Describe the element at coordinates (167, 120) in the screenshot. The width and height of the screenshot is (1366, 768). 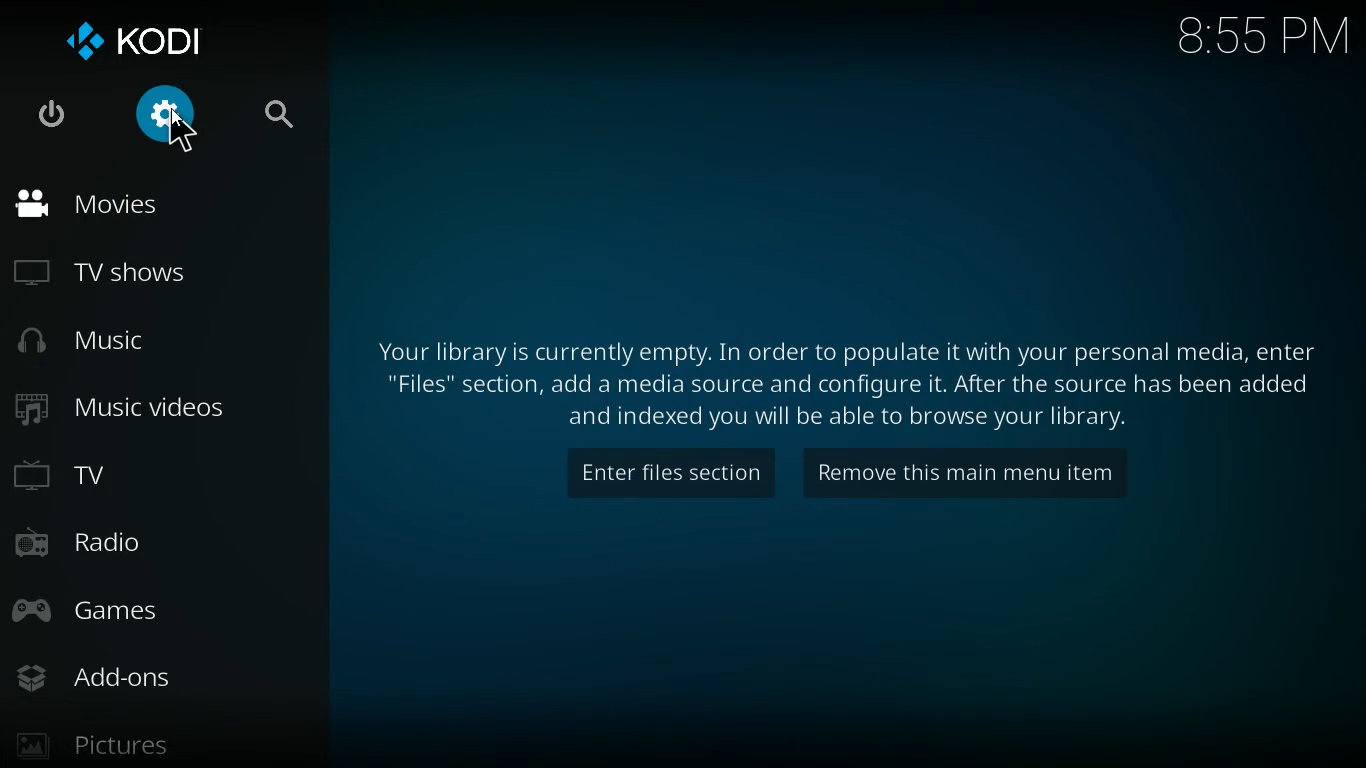
I see `settings` at that location.